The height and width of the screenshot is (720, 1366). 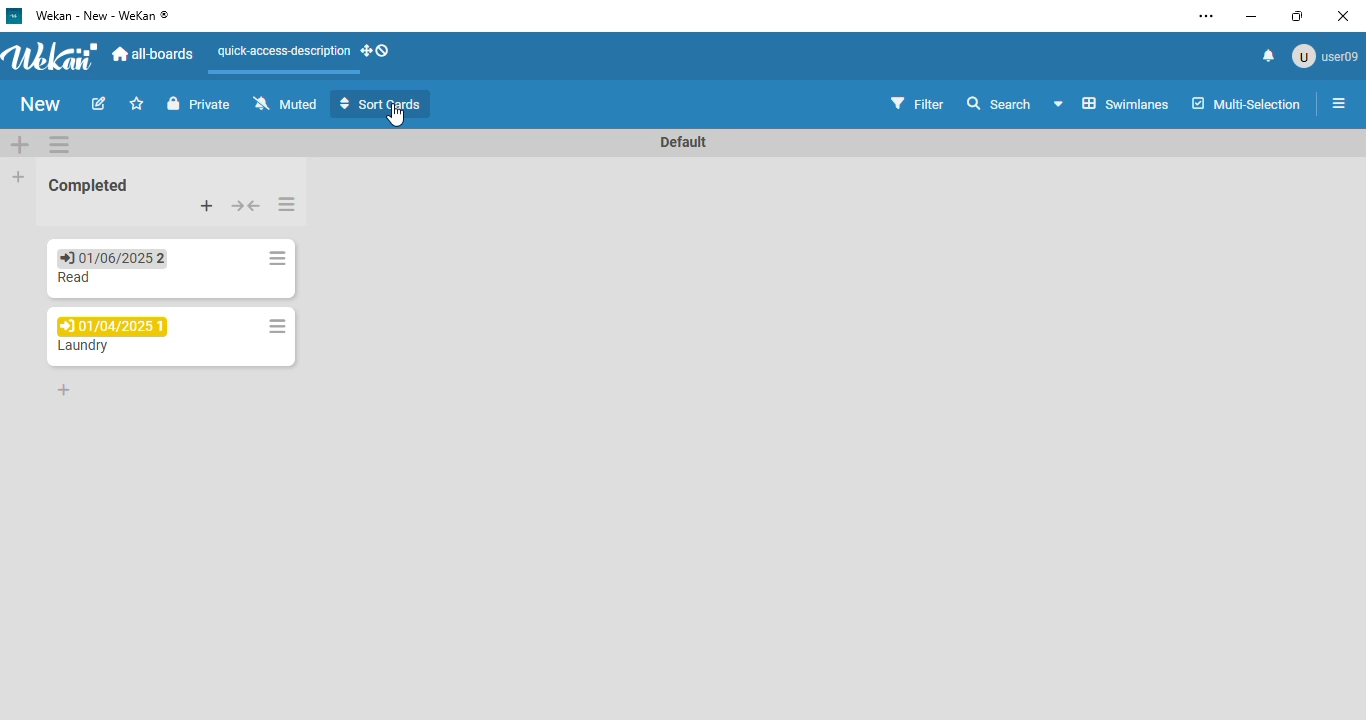 I want to click on 01/04/2025 , so click(x=113, y=326).